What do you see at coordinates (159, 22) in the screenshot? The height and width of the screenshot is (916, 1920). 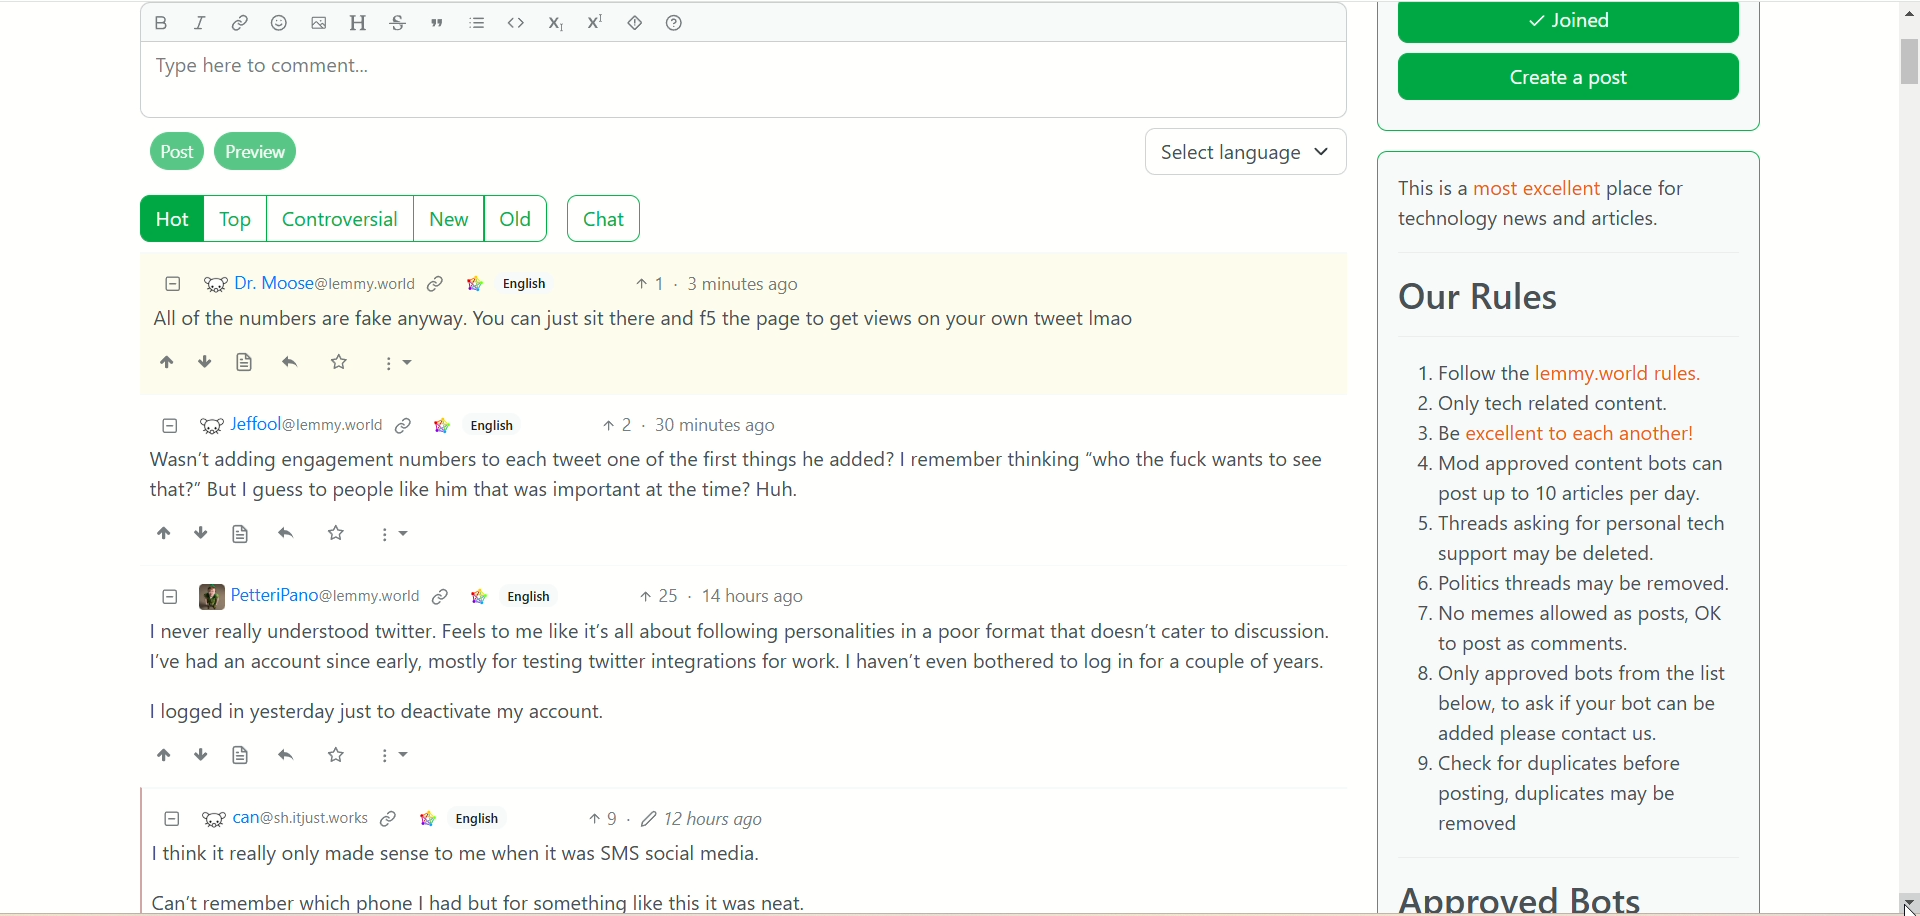 I see `bold` at bounding box center [159, 22].